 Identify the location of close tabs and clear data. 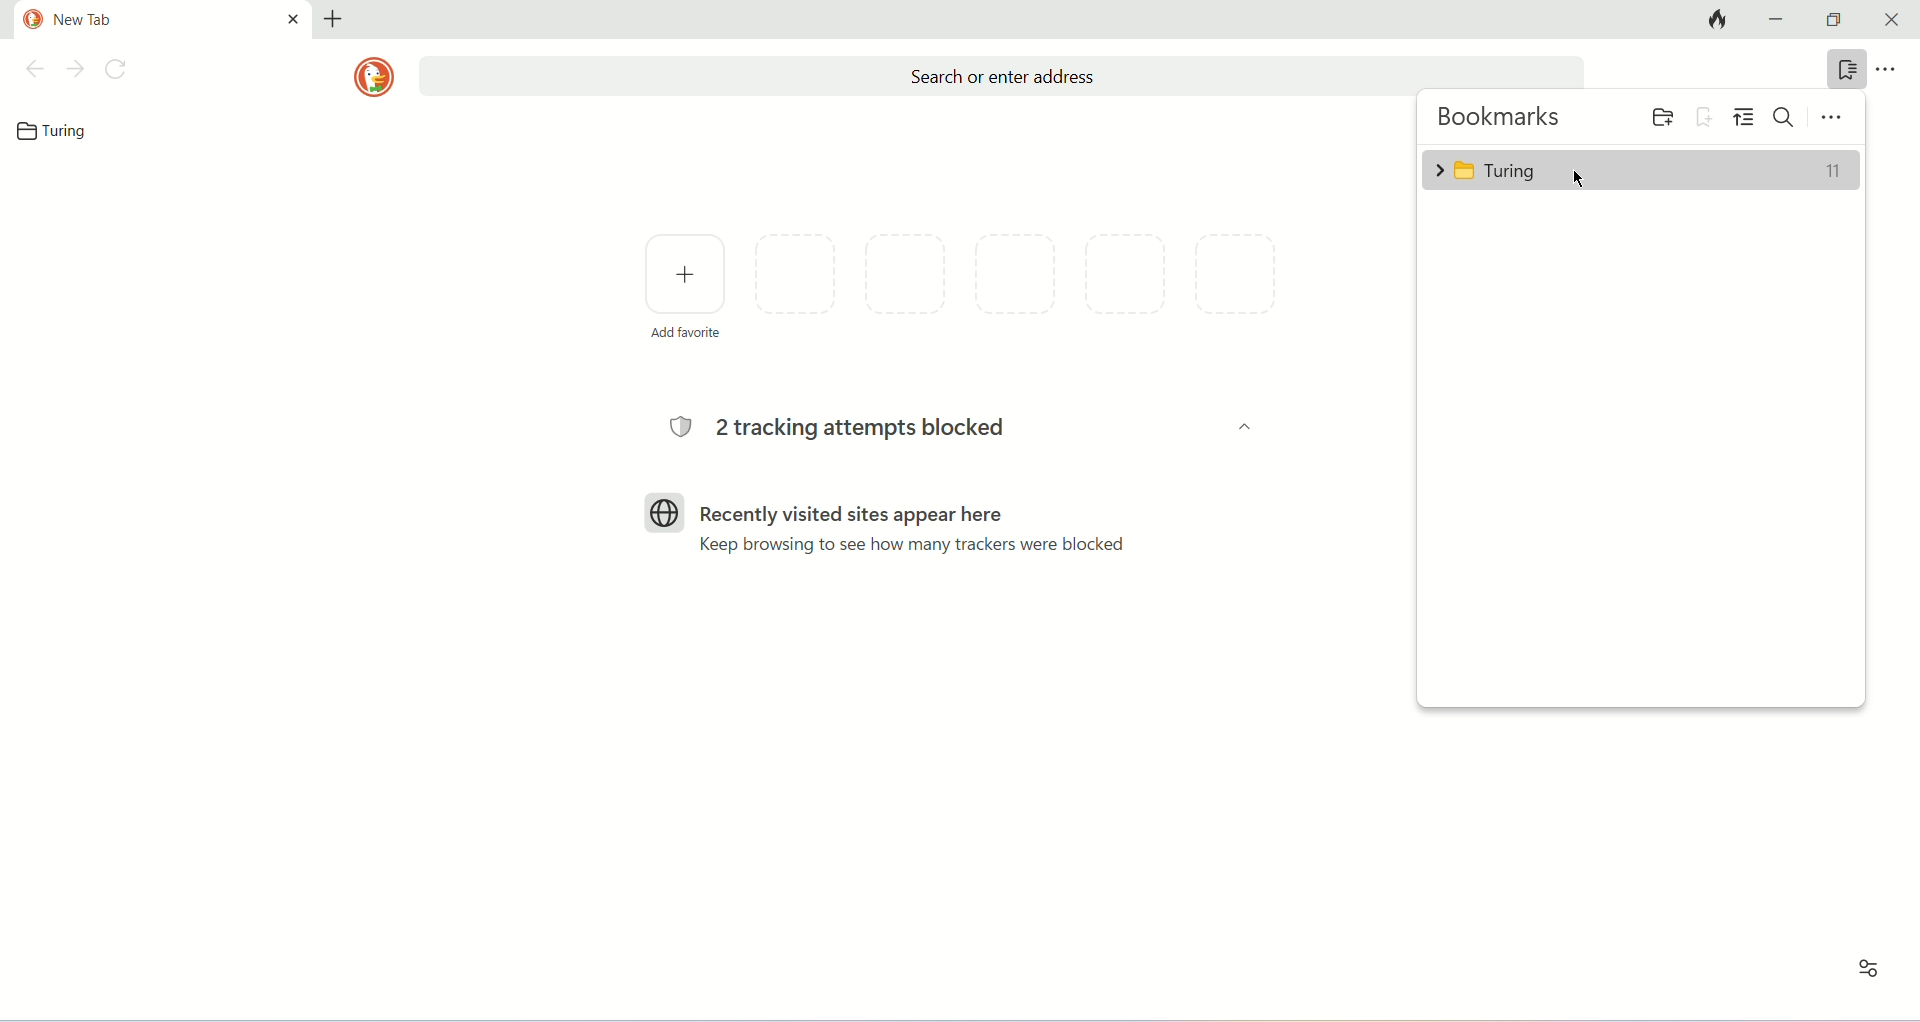
(1712, 20).